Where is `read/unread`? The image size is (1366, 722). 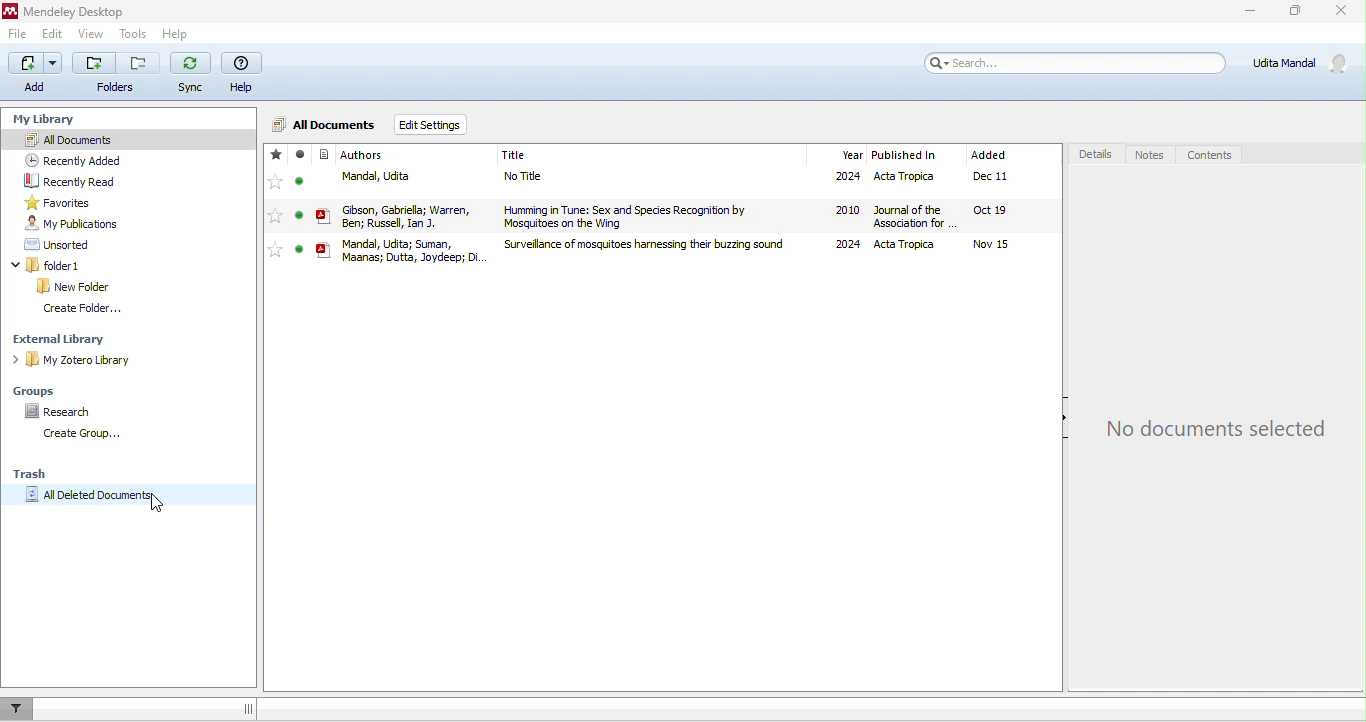
read/unread is located at coordinates (298, 202).